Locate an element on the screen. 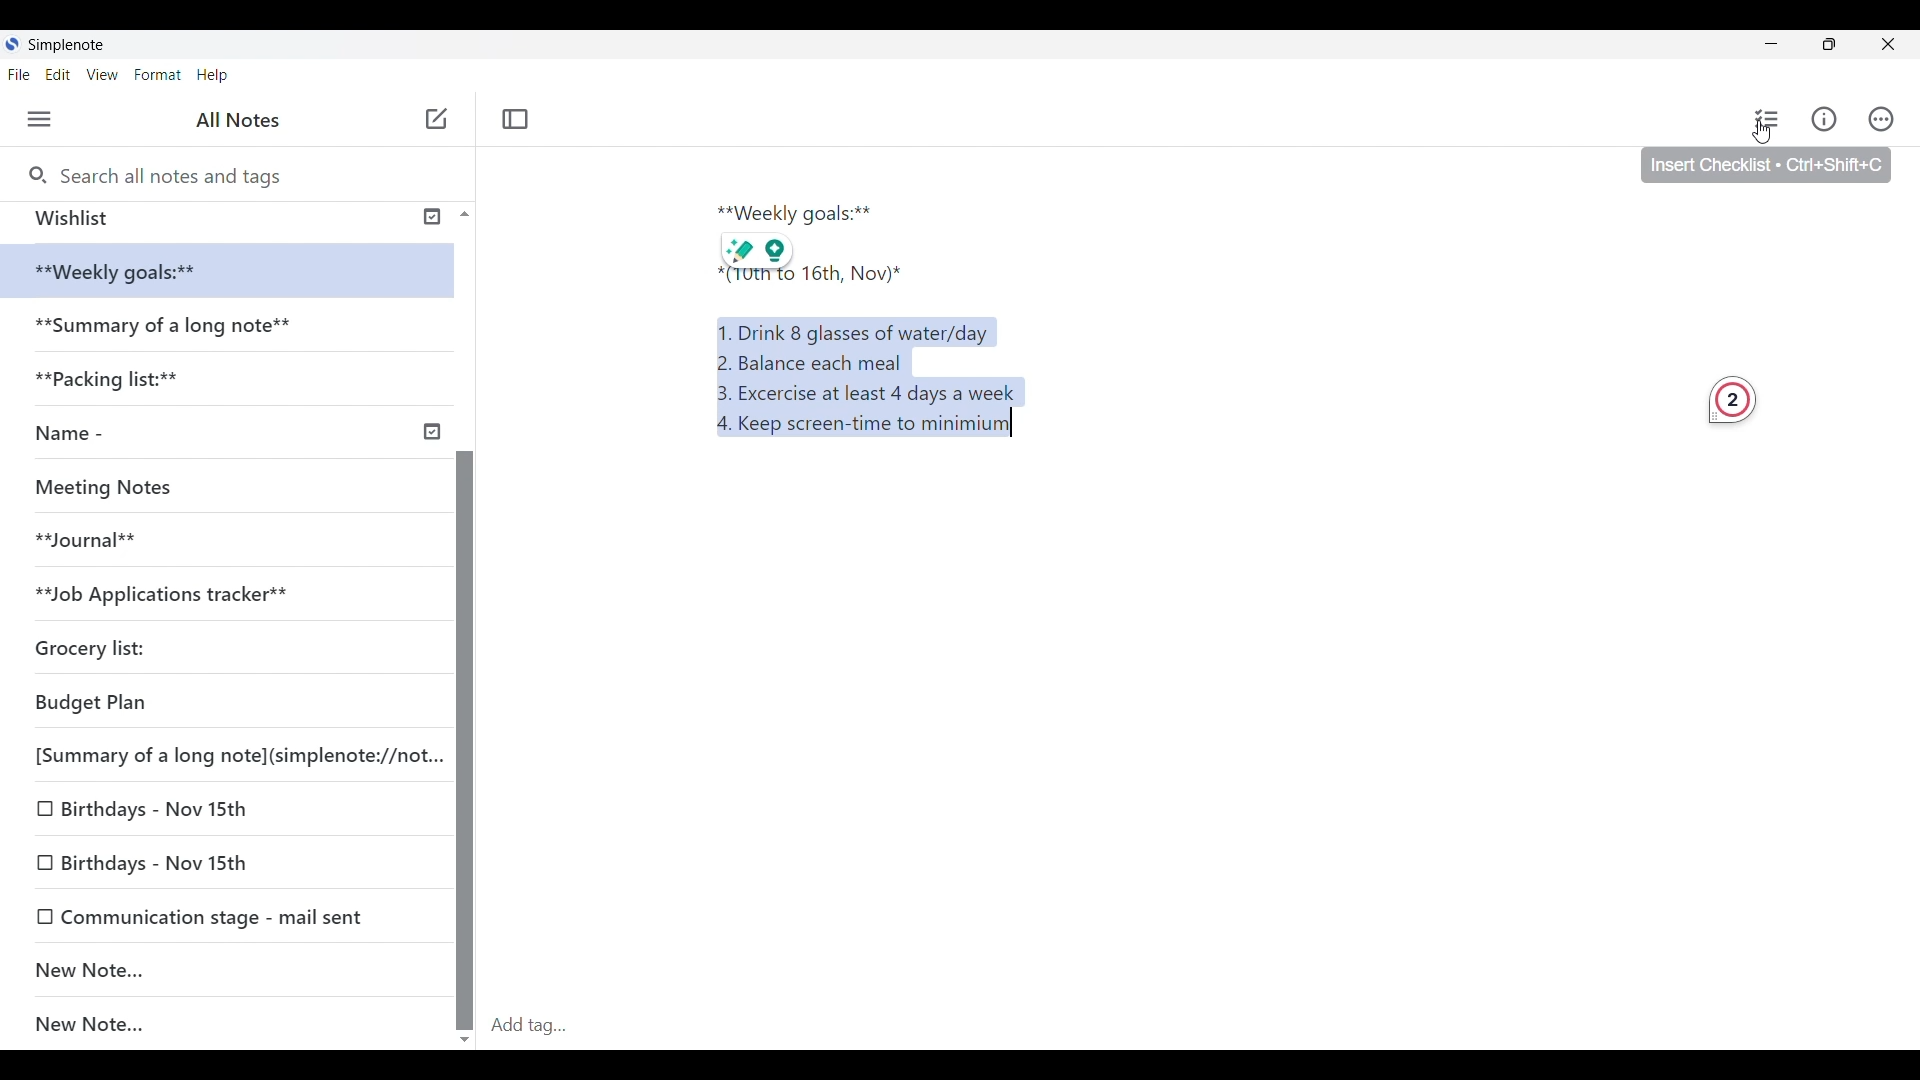 The image size is (1920, 1080). Budget Plan is located at coordinates (188, 698).